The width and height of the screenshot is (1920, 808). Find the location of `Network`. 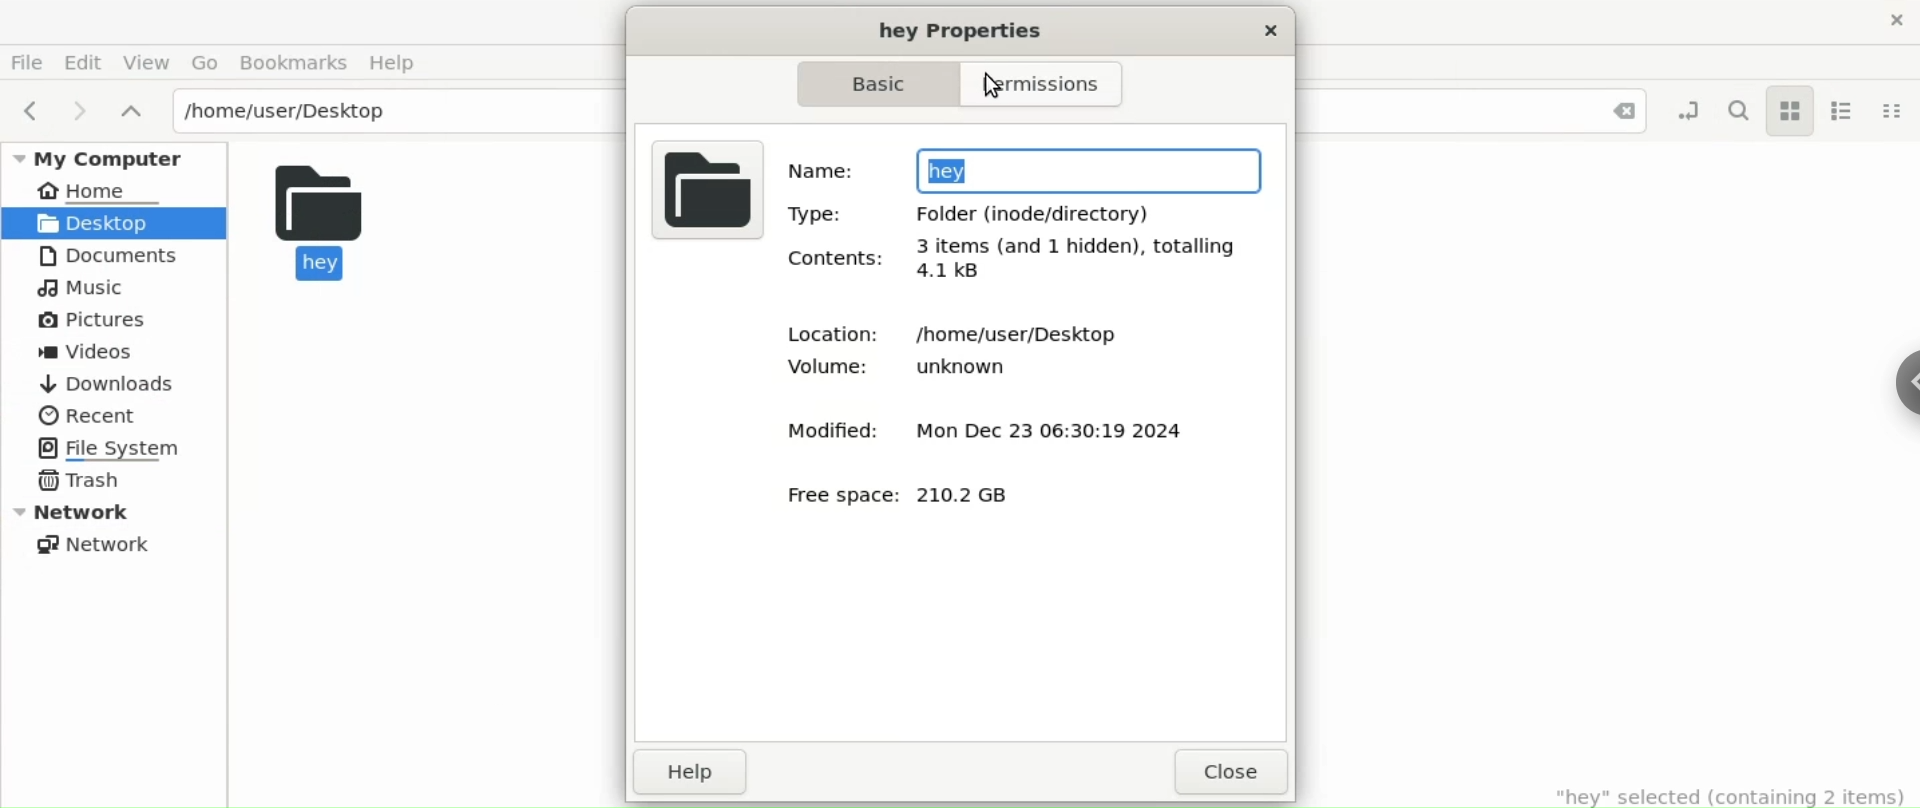

Network is located at coordinates (92, 544).